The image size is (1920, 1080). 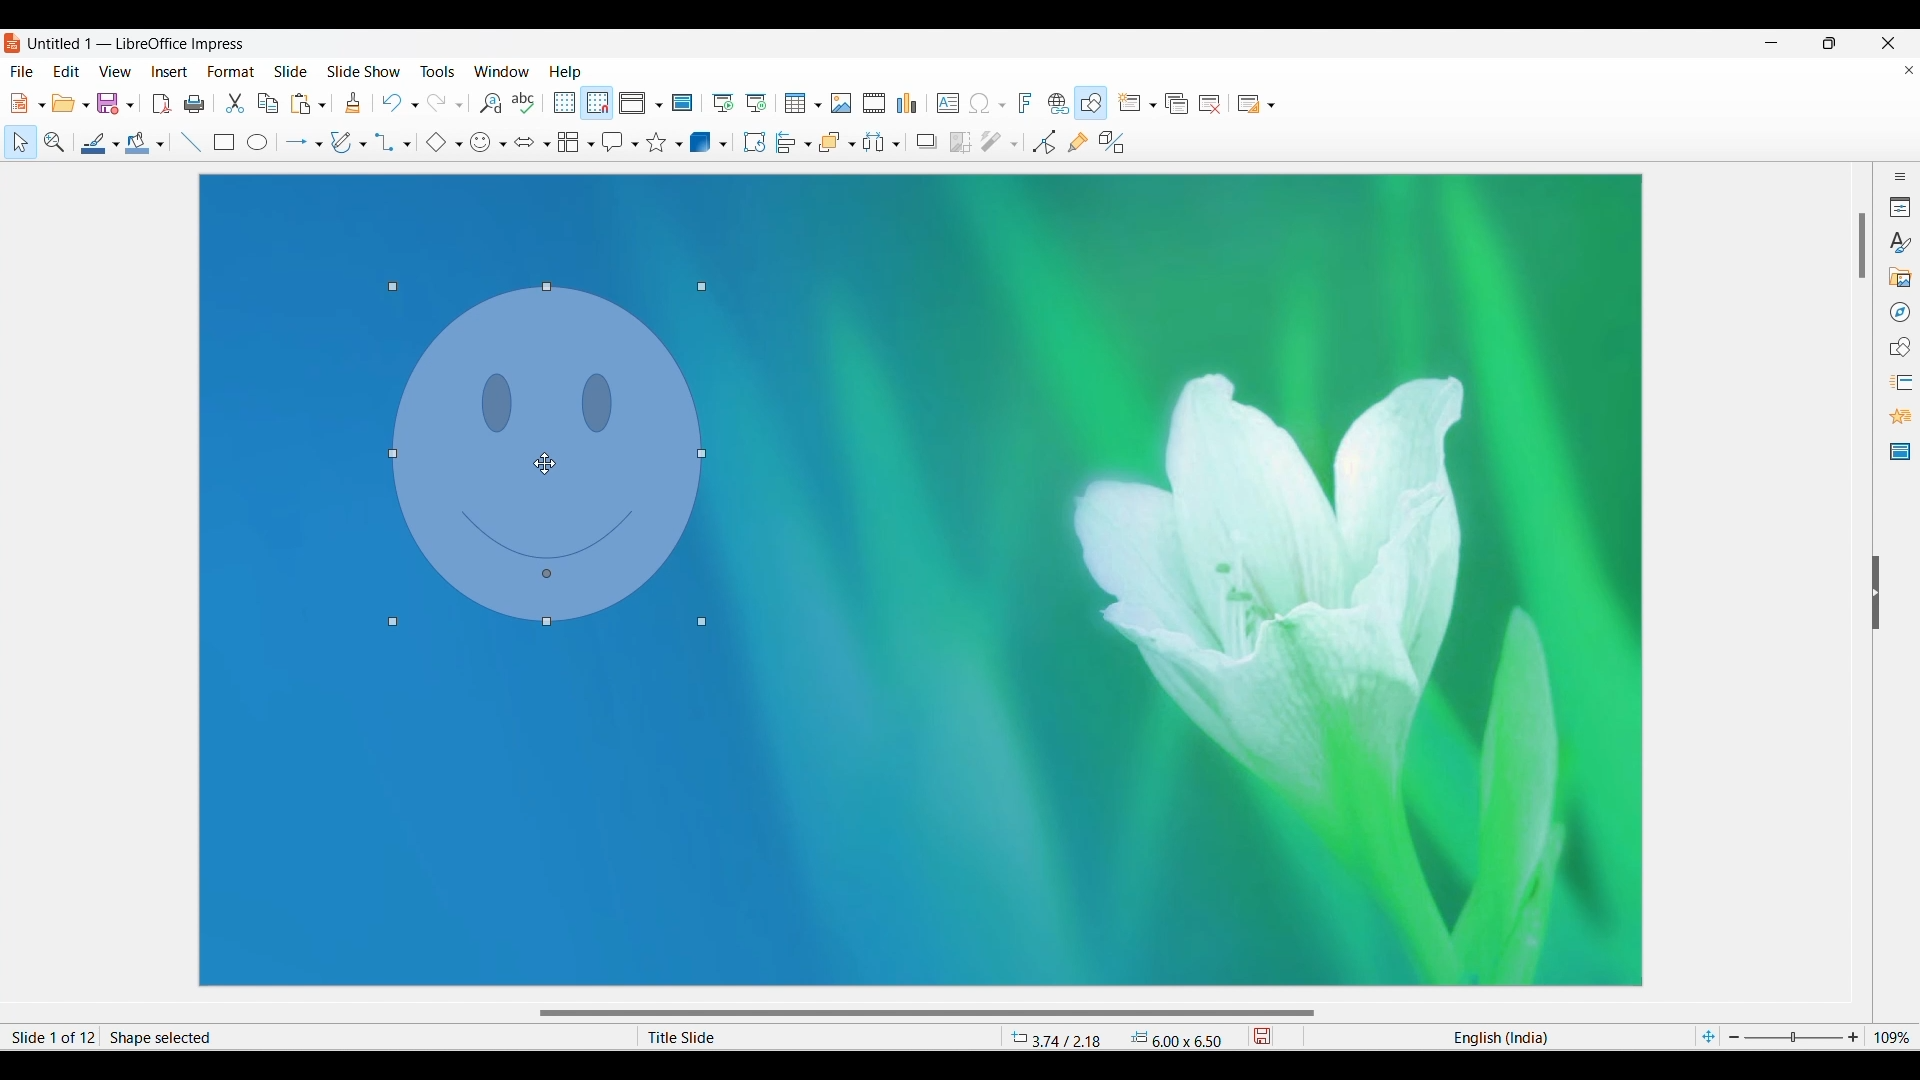 What do you see at coordinates (523, 103) in the screenshot?
I see `Spell check` at bounding box center [523, 103].